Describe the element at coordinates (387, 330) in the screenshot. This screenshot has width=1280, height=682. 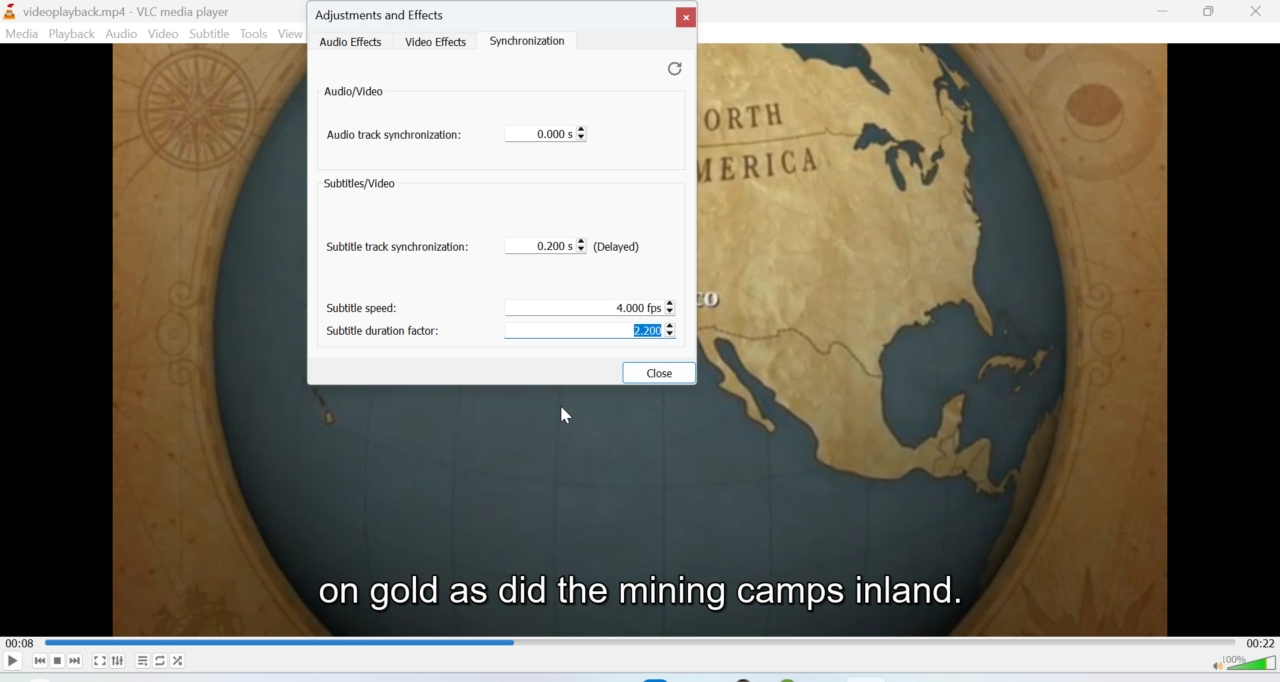
I see `subtitle duration factor:` at that location.